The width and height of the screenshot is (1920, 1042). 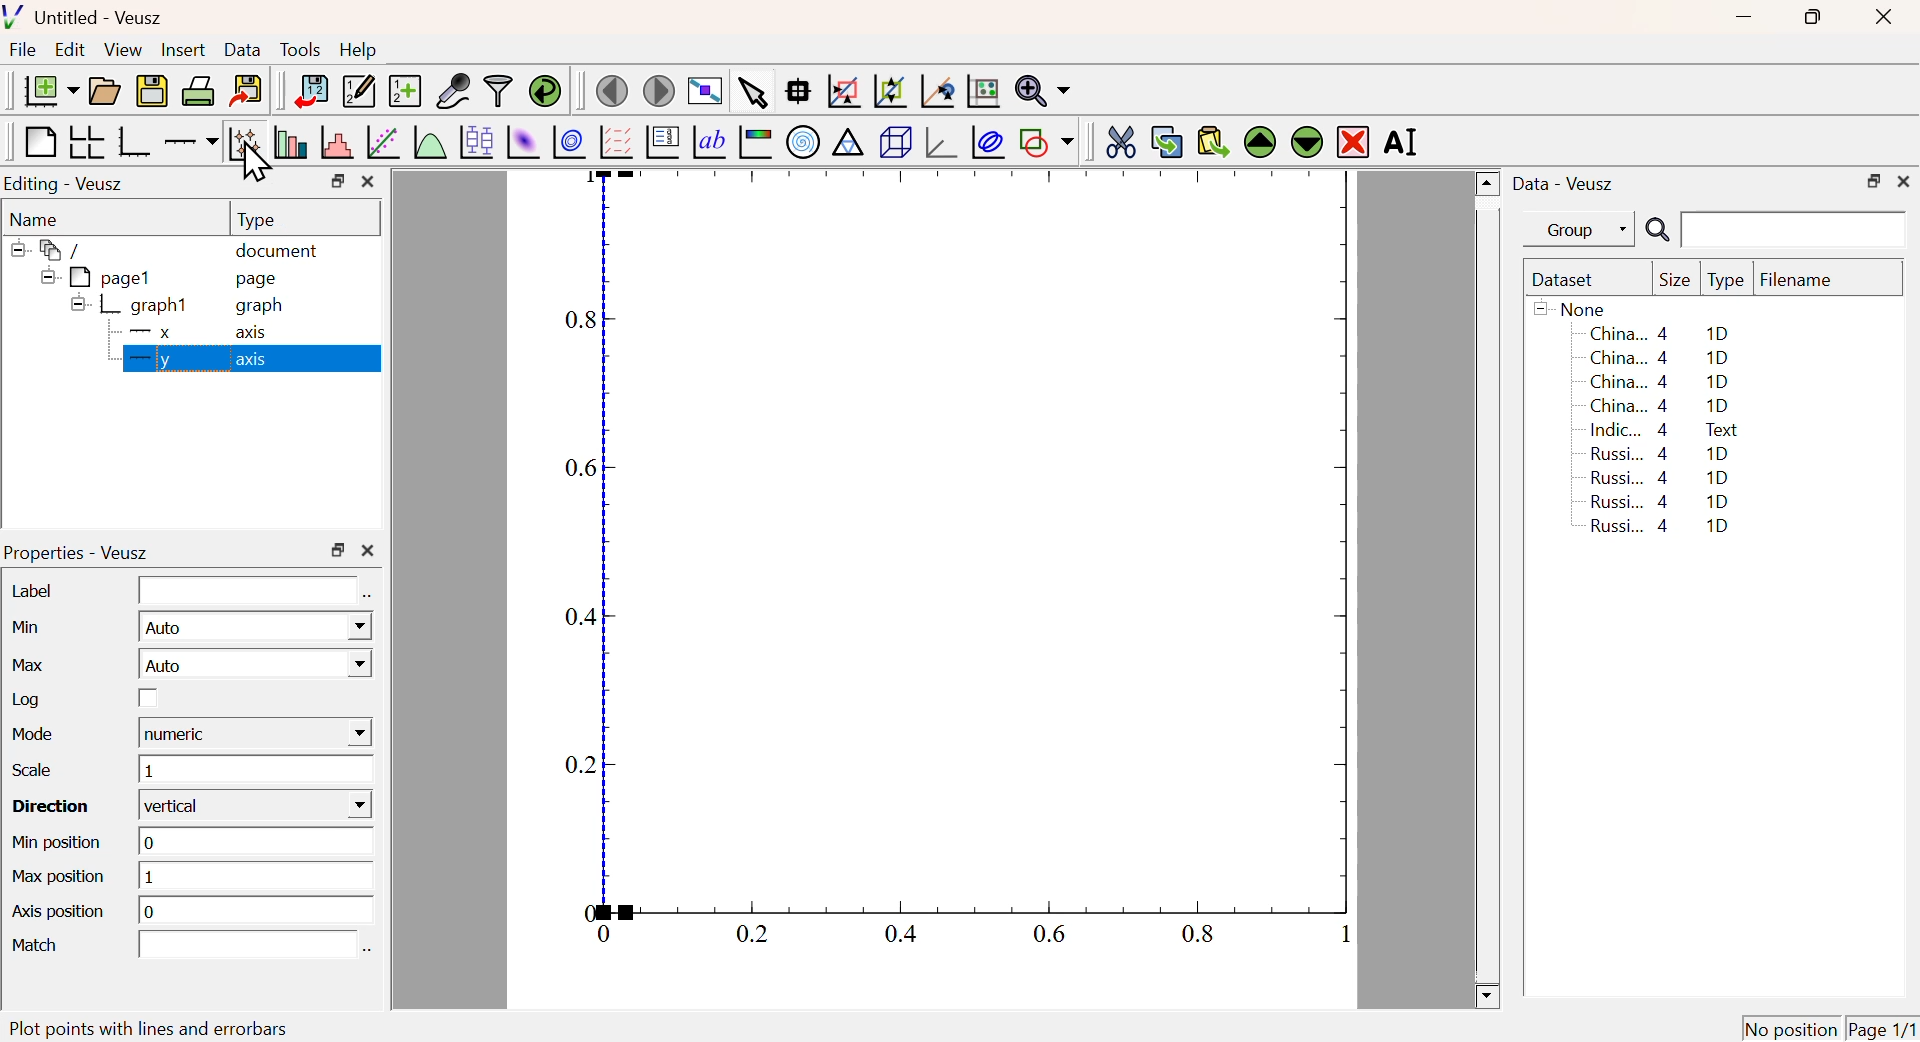 I want to click on Edit, so click(x=70, y=48).